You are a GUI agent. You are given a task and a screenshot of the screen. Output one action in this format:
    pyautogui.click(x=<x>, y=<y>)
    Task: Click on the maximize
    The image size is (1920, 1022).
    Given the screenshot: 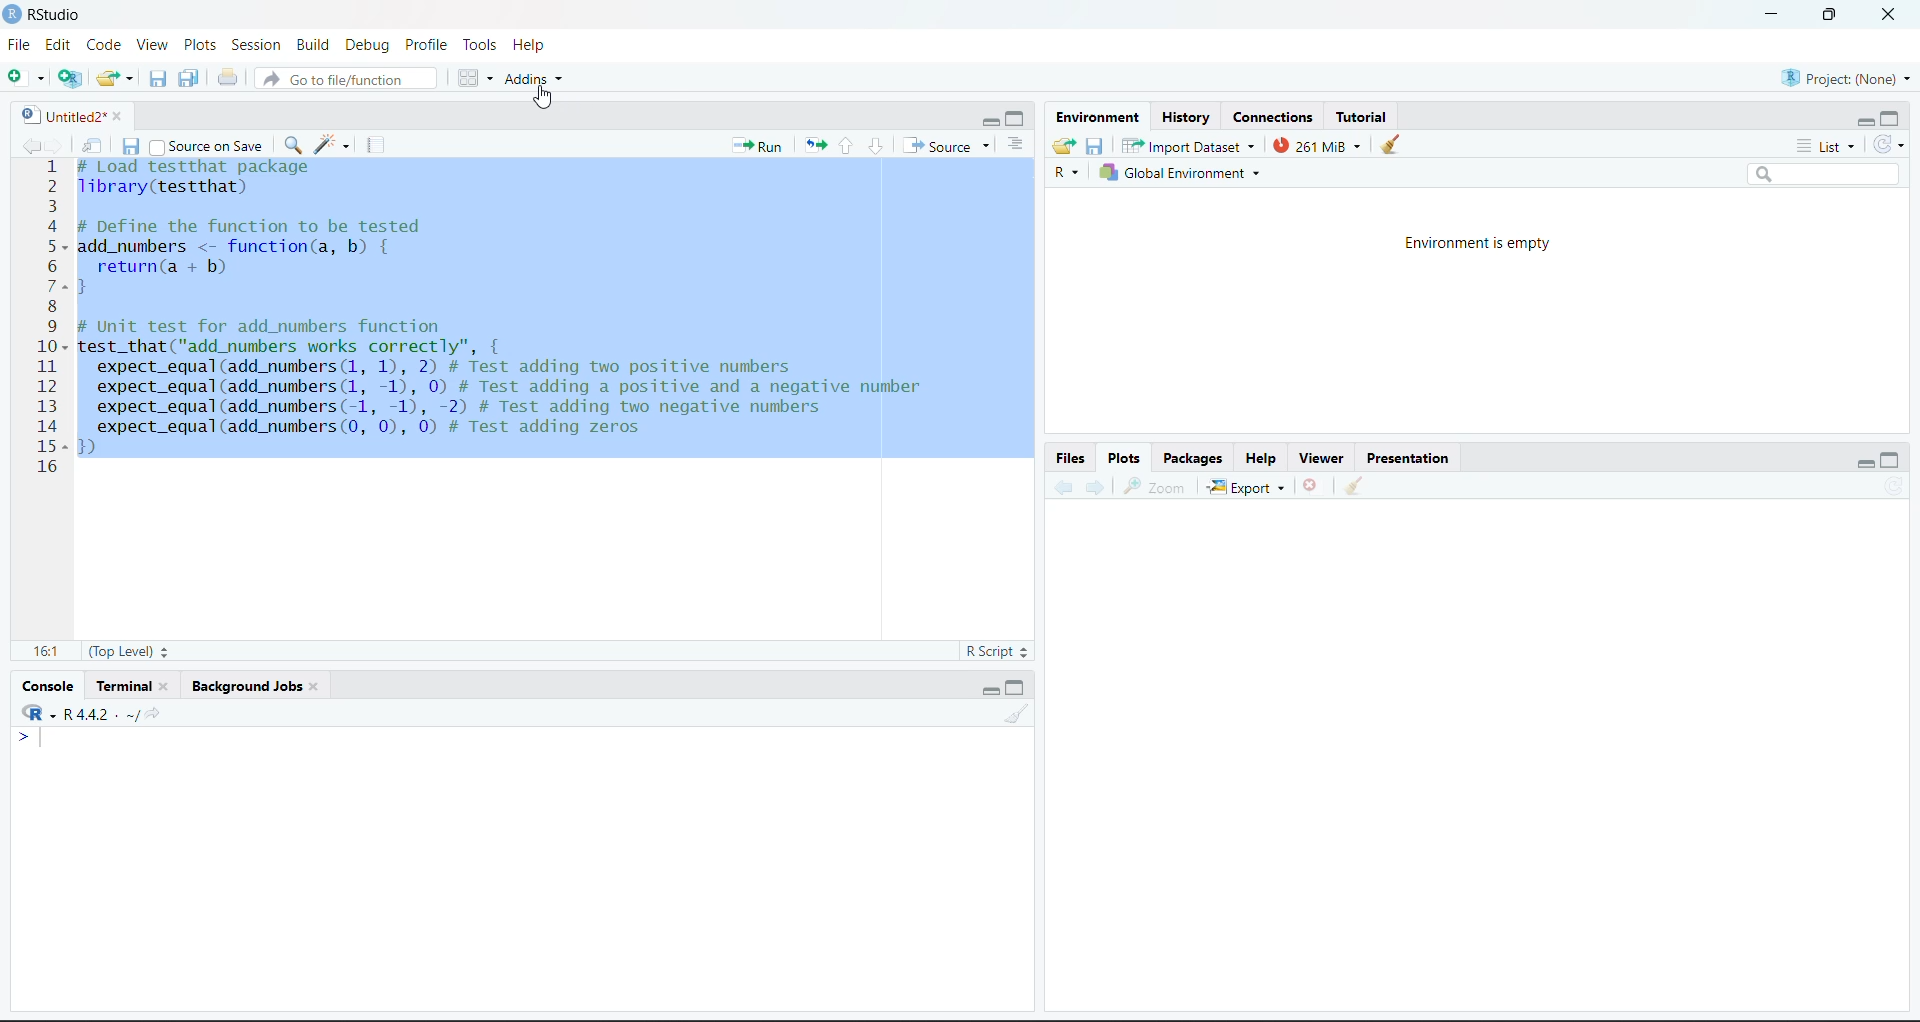 What is the action you would take?
    pyautogui.click(x=1016, y=118)
    